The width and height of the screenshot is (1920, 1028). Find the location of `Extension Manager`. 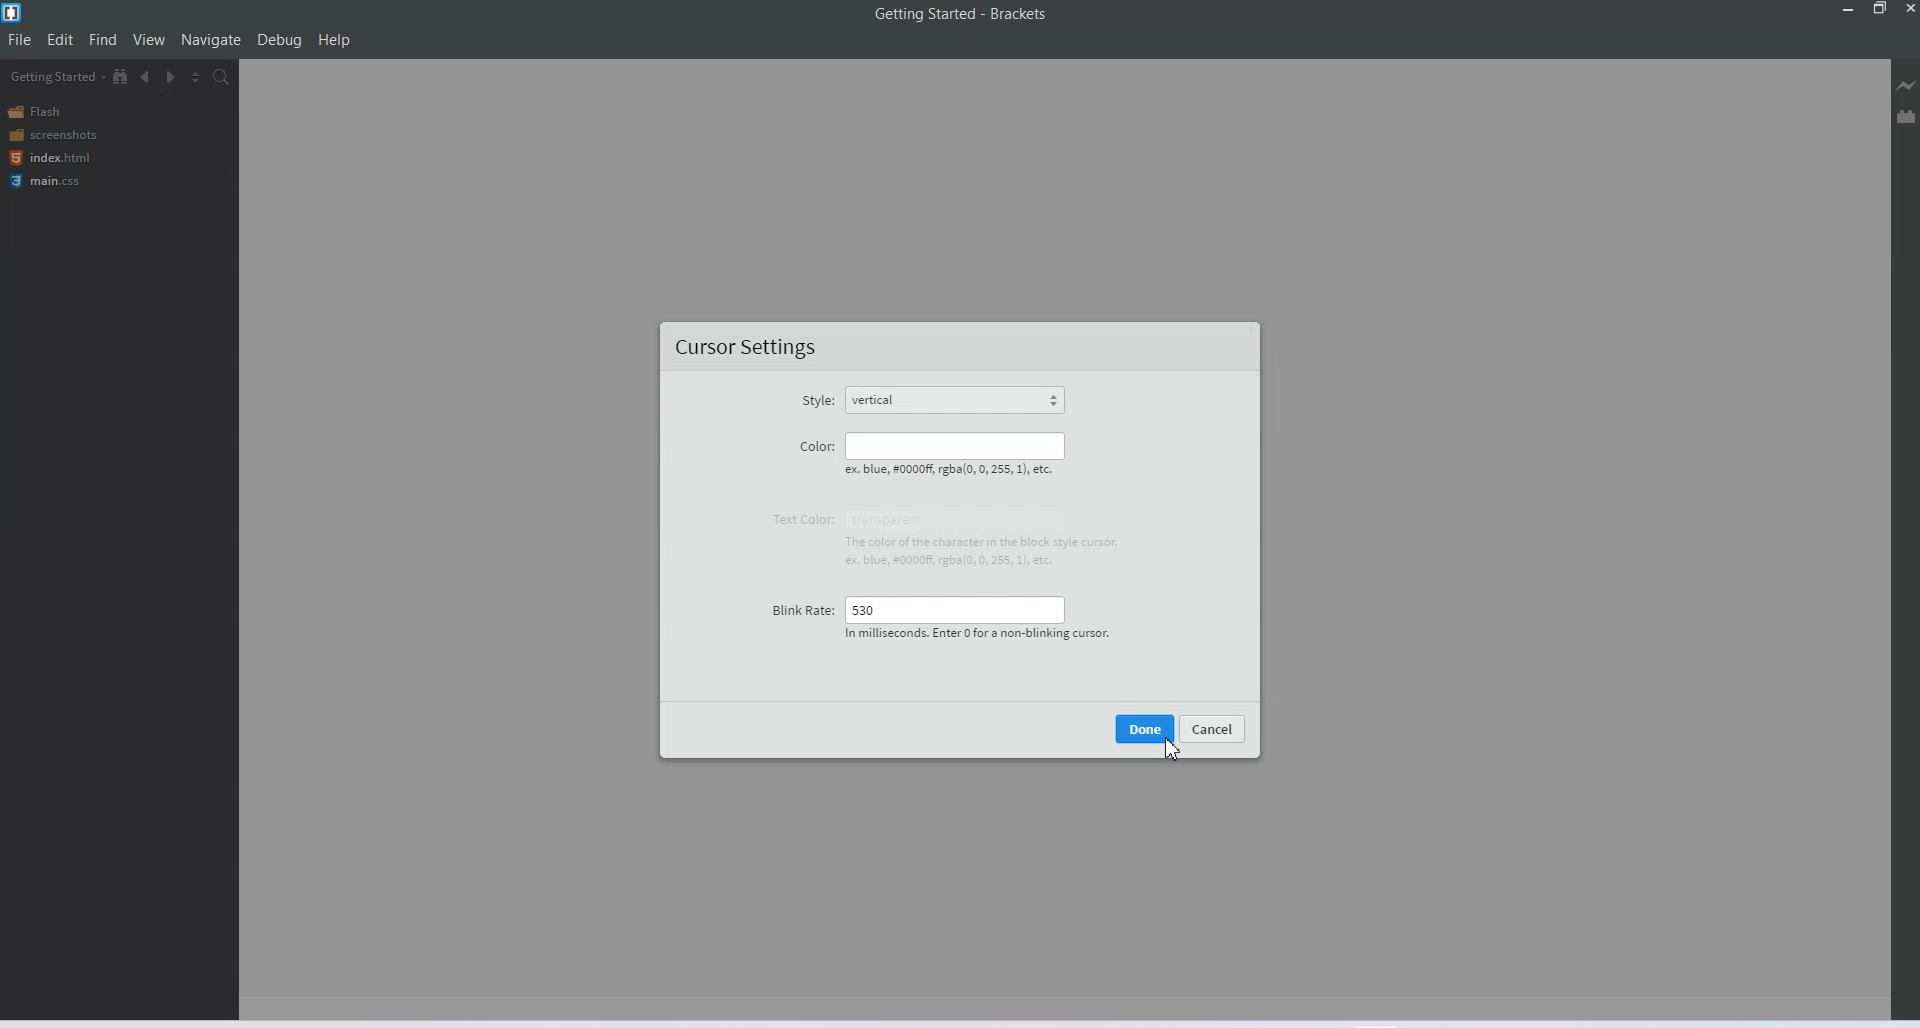

Extension Manager is located at coordinates (1907, 116).